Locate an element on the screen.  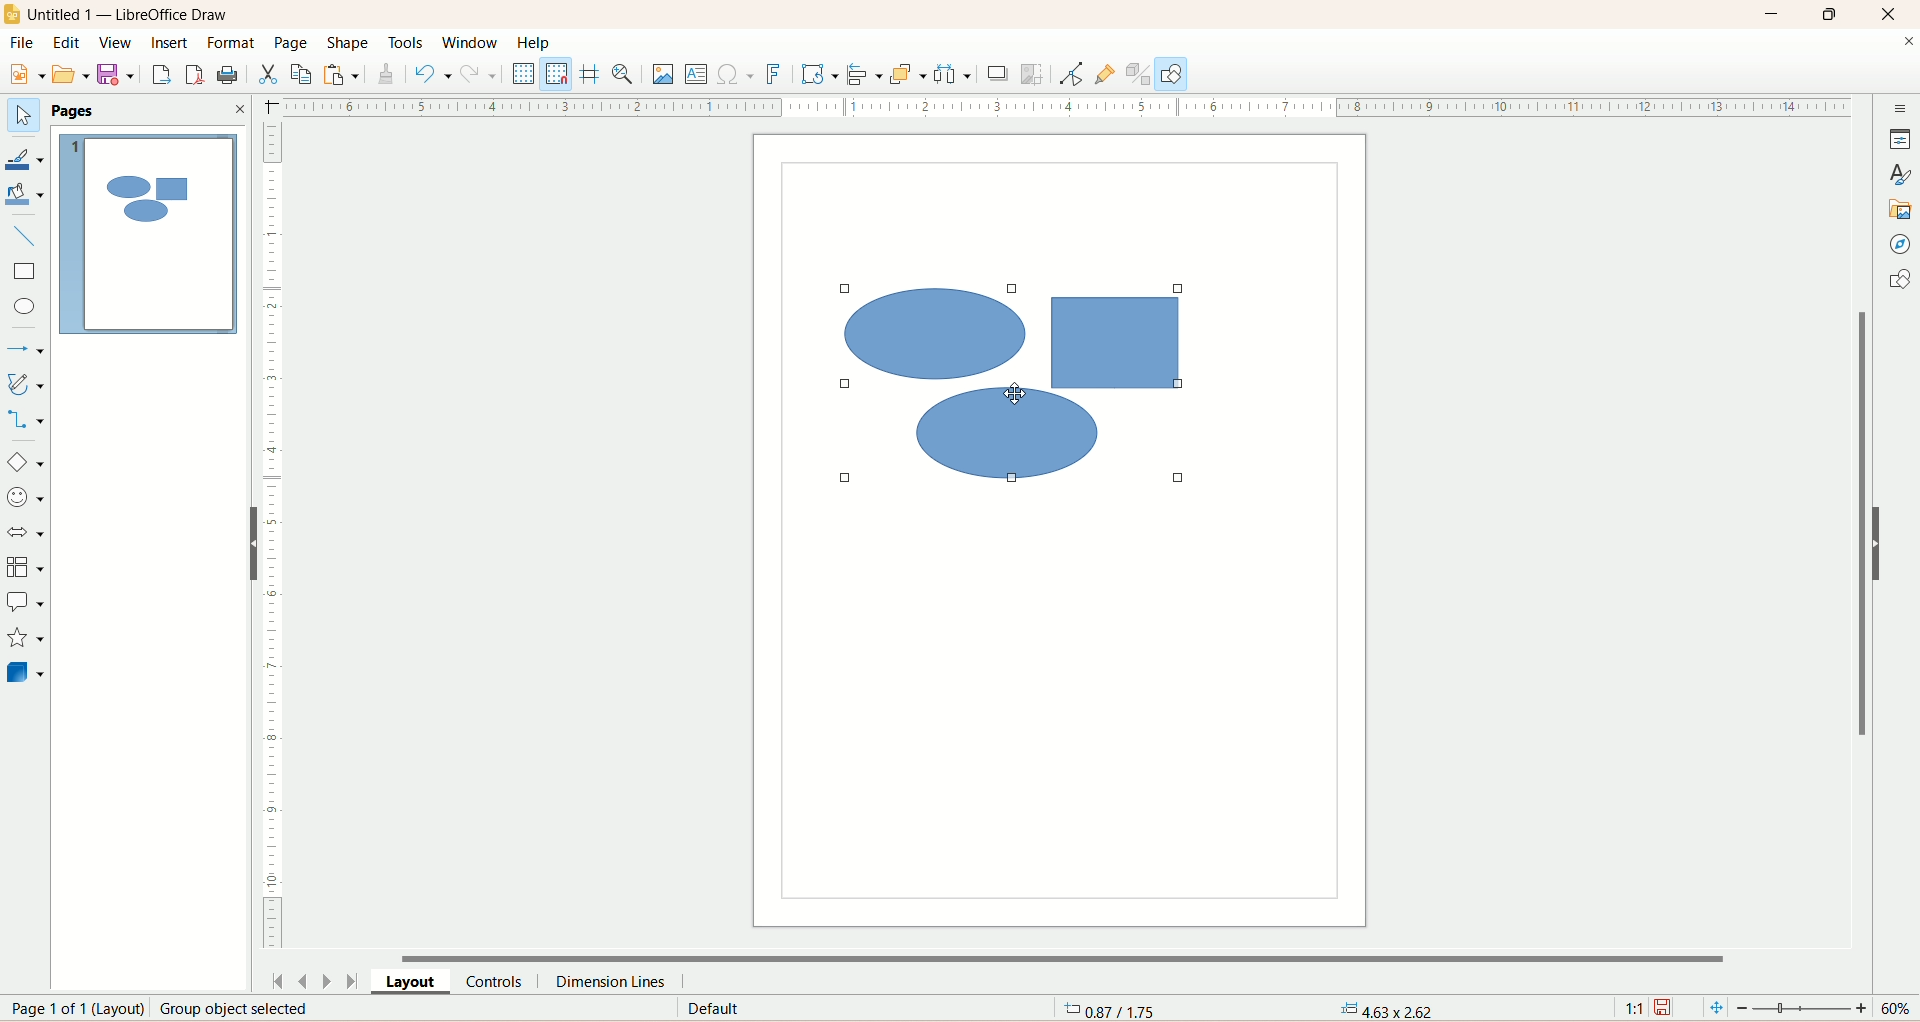
insert image is located at coordinates (665, 75).